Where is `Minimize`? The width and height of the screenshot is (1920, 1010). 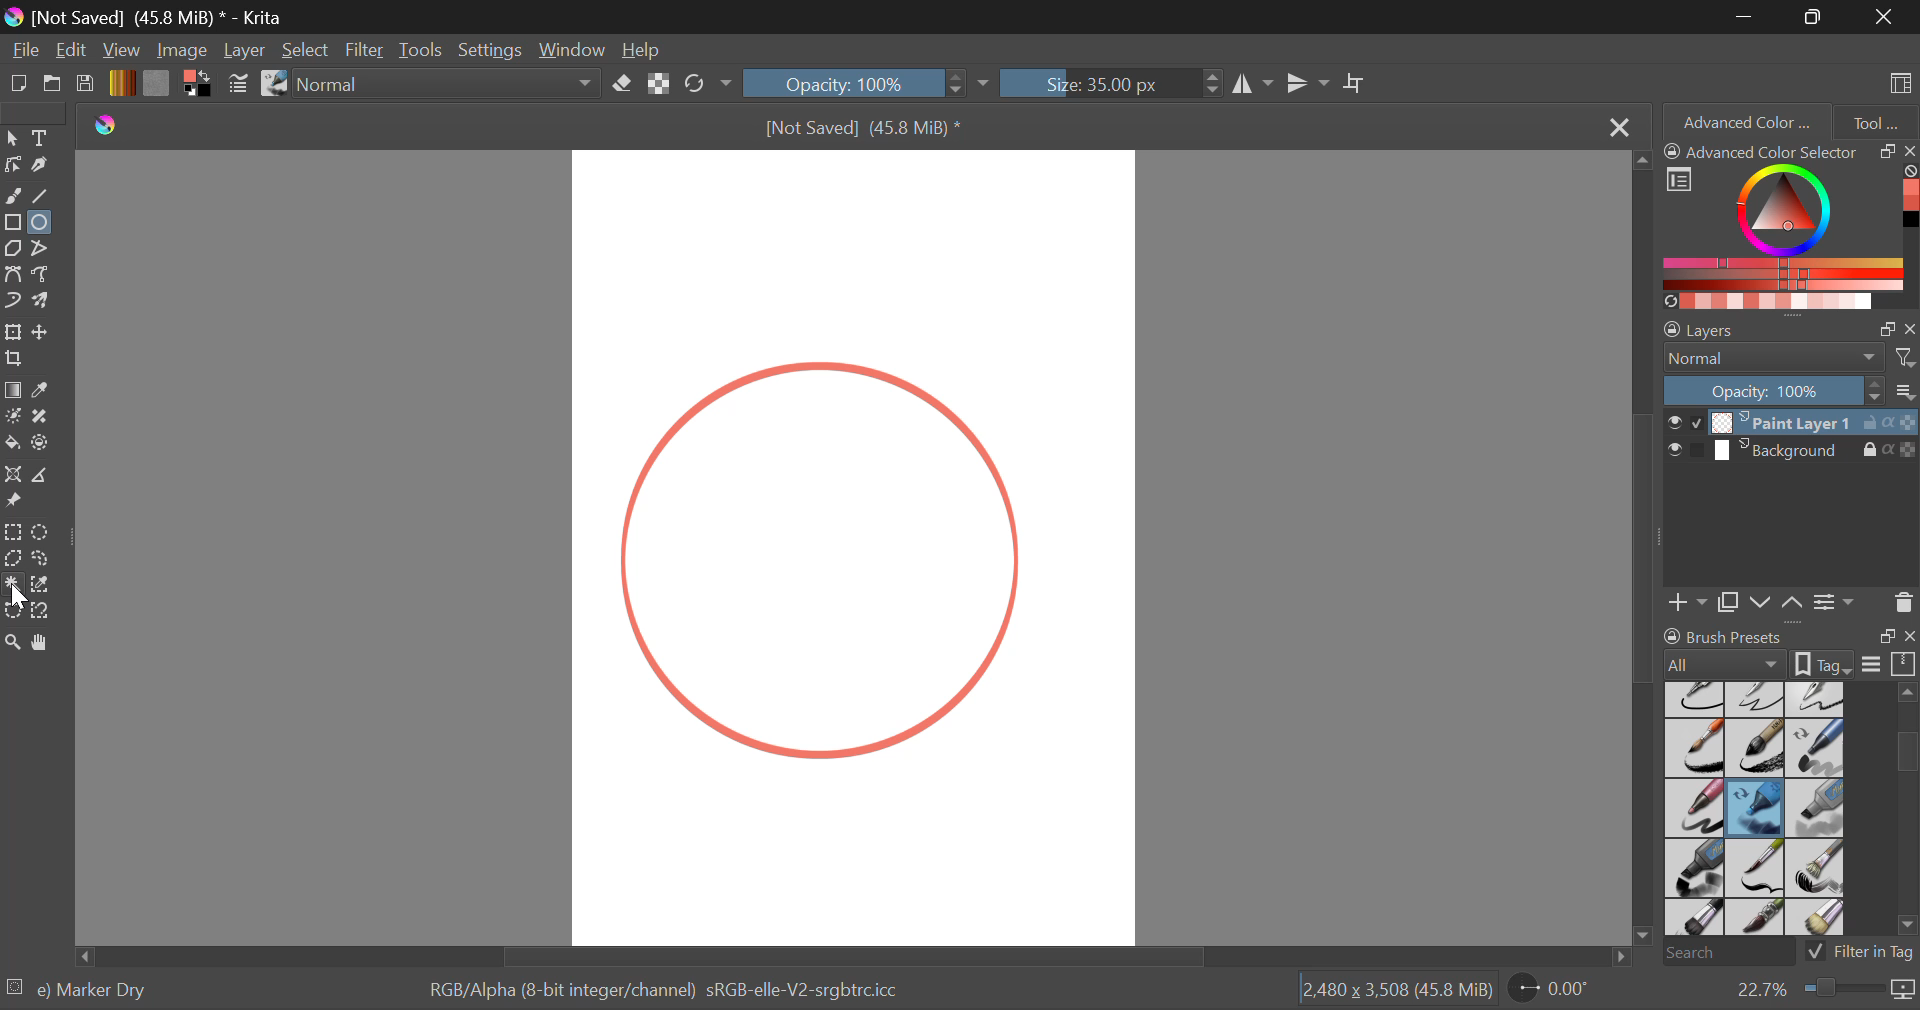 Minimize is located at coordinates (1817, 17).